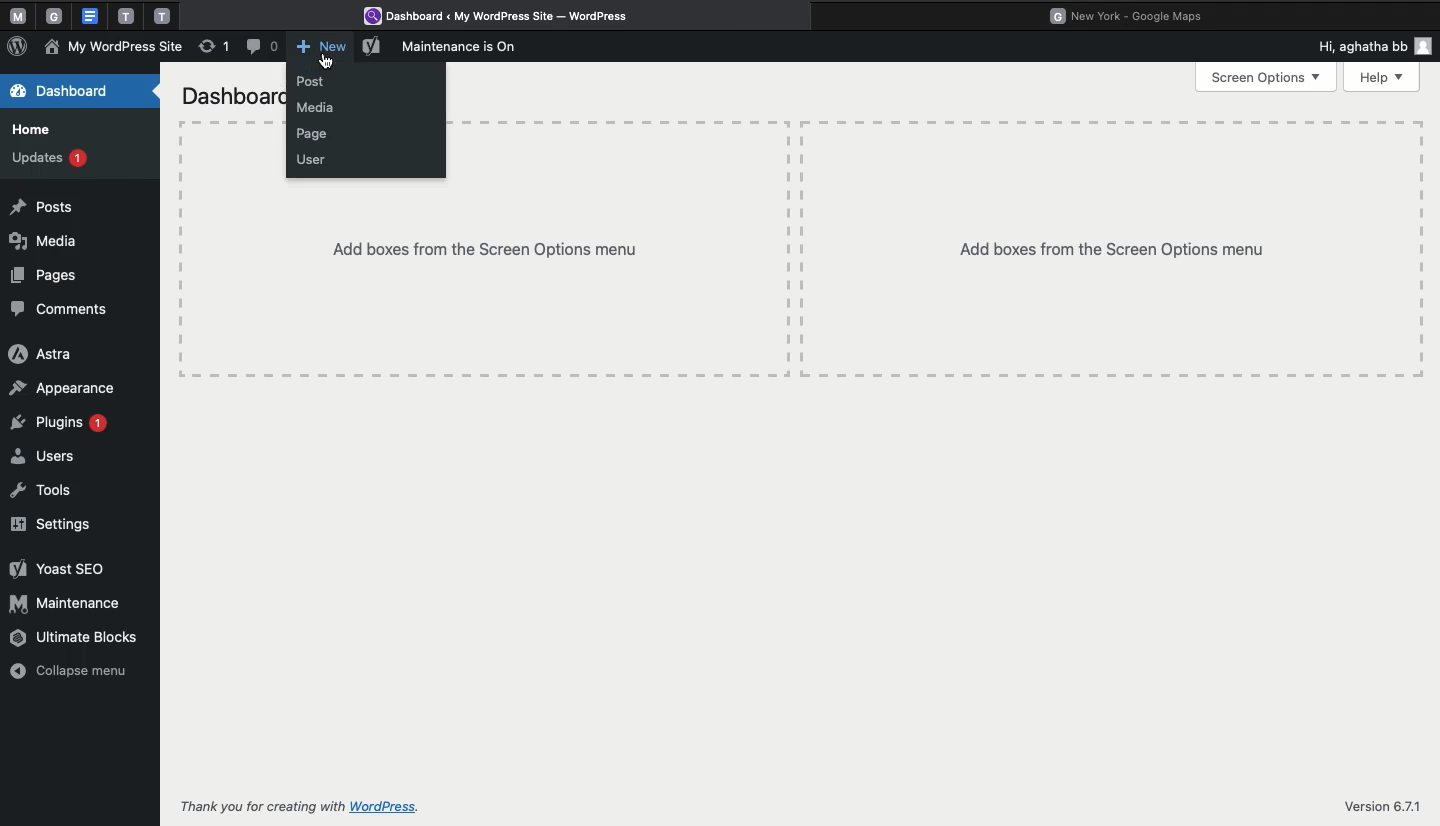 This screenshot has width=1440, height=826. Describe the element at coordinates (1372, 46) in the screenshot. I see `Hi user` at that location.